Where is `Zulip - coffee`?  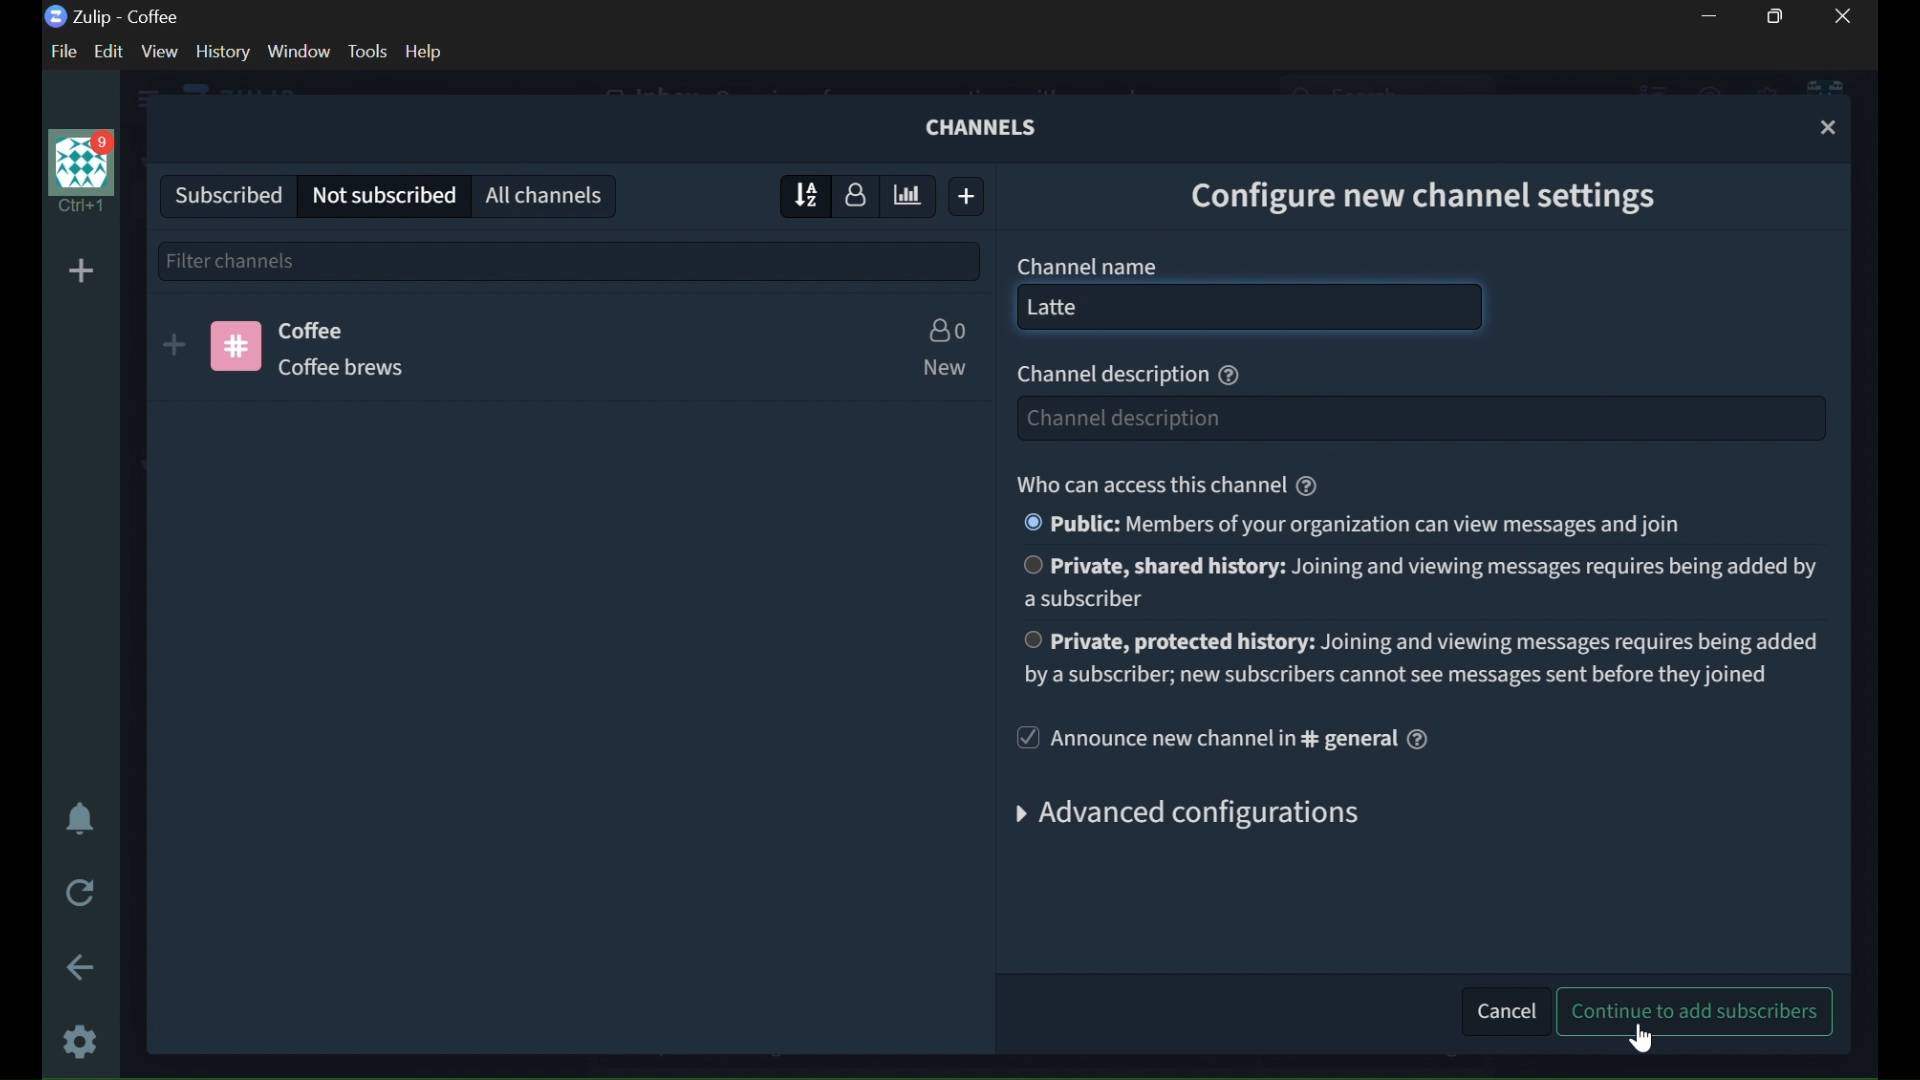 Zulip - coffee is located at coordinates (112, 17).